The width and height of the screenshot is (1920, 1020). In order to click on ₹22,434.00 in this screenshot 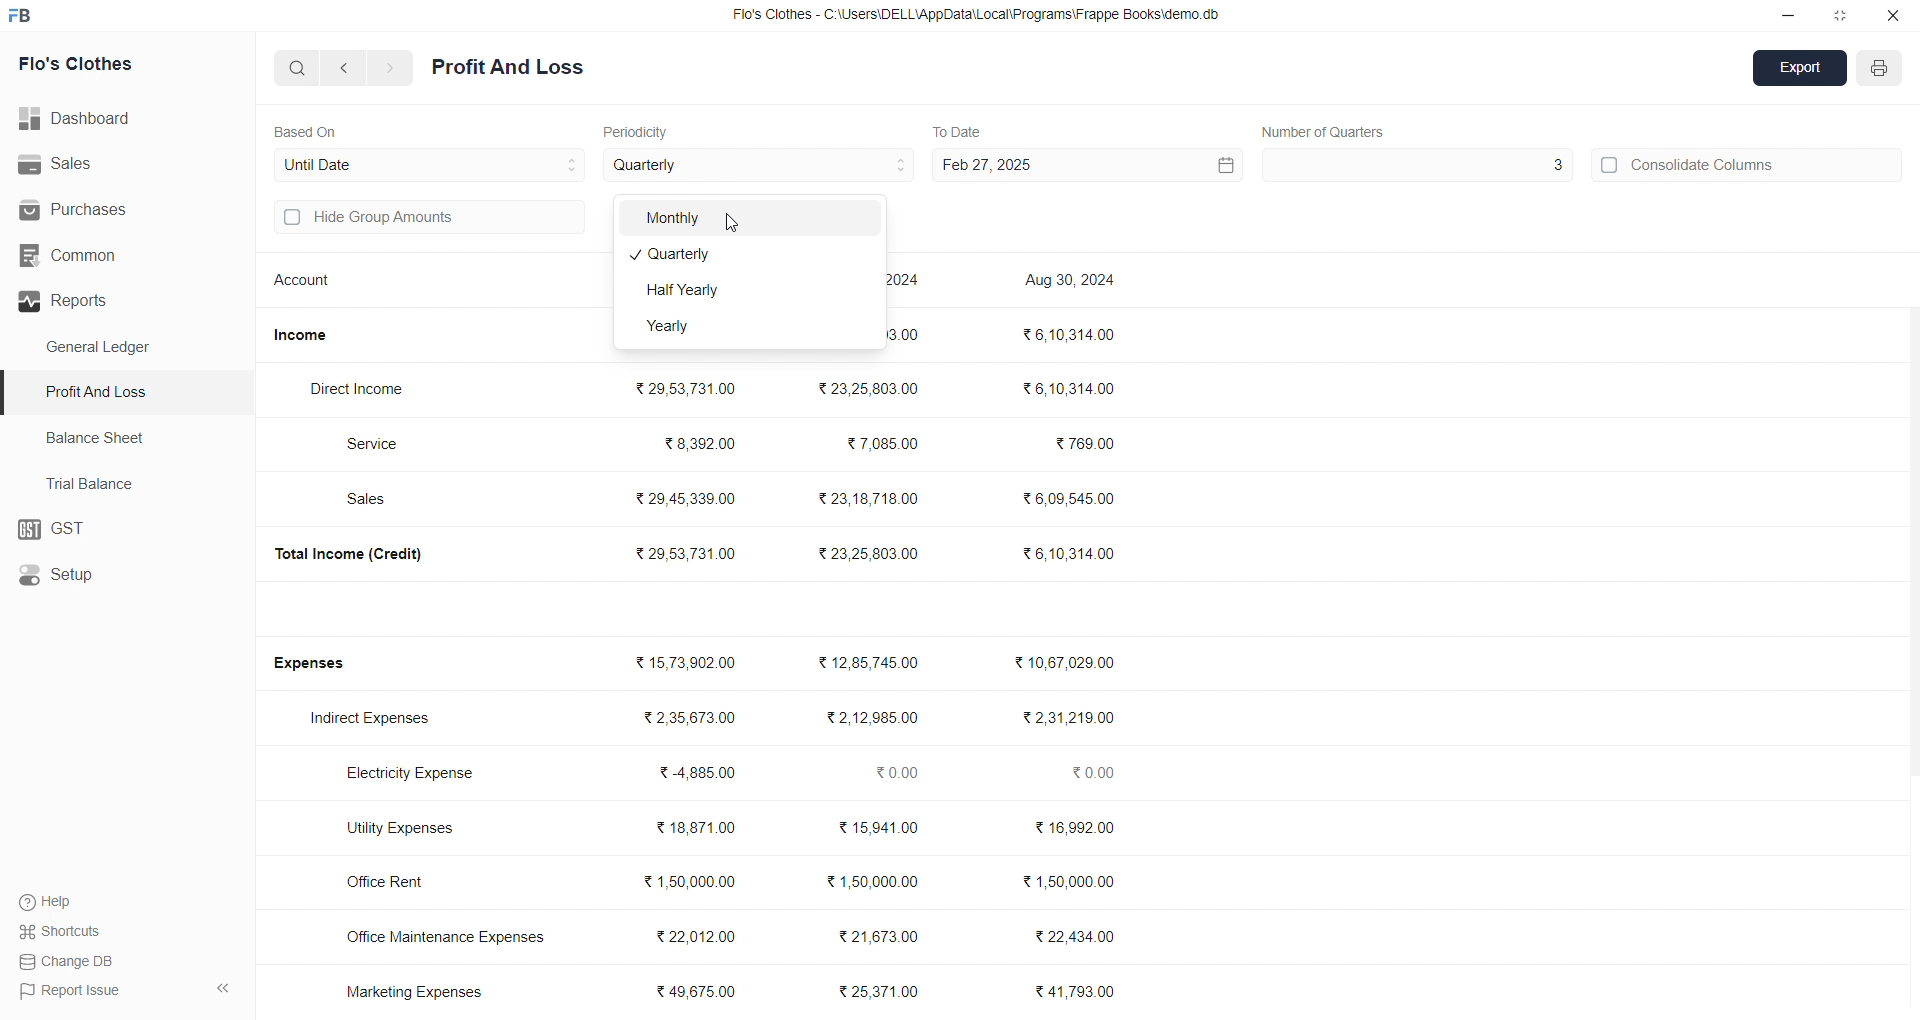, I will do `click(1076, 934)`.